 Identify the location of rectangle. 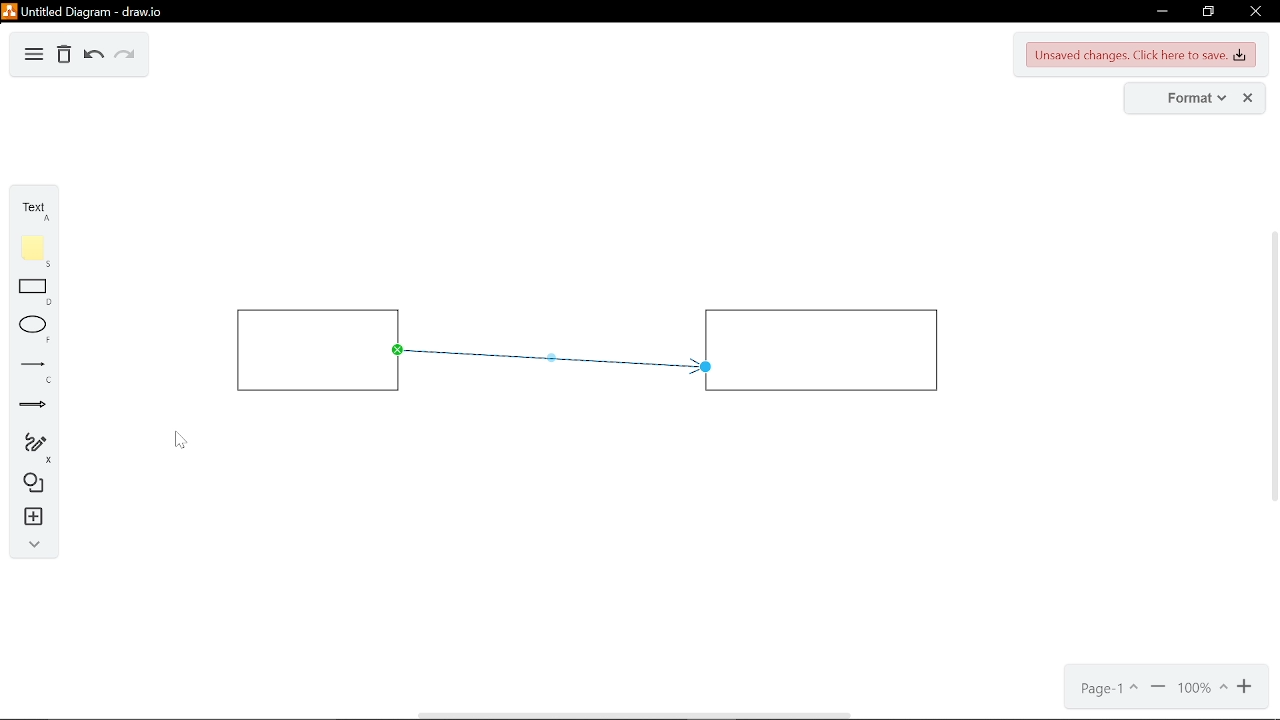
(31, 295).